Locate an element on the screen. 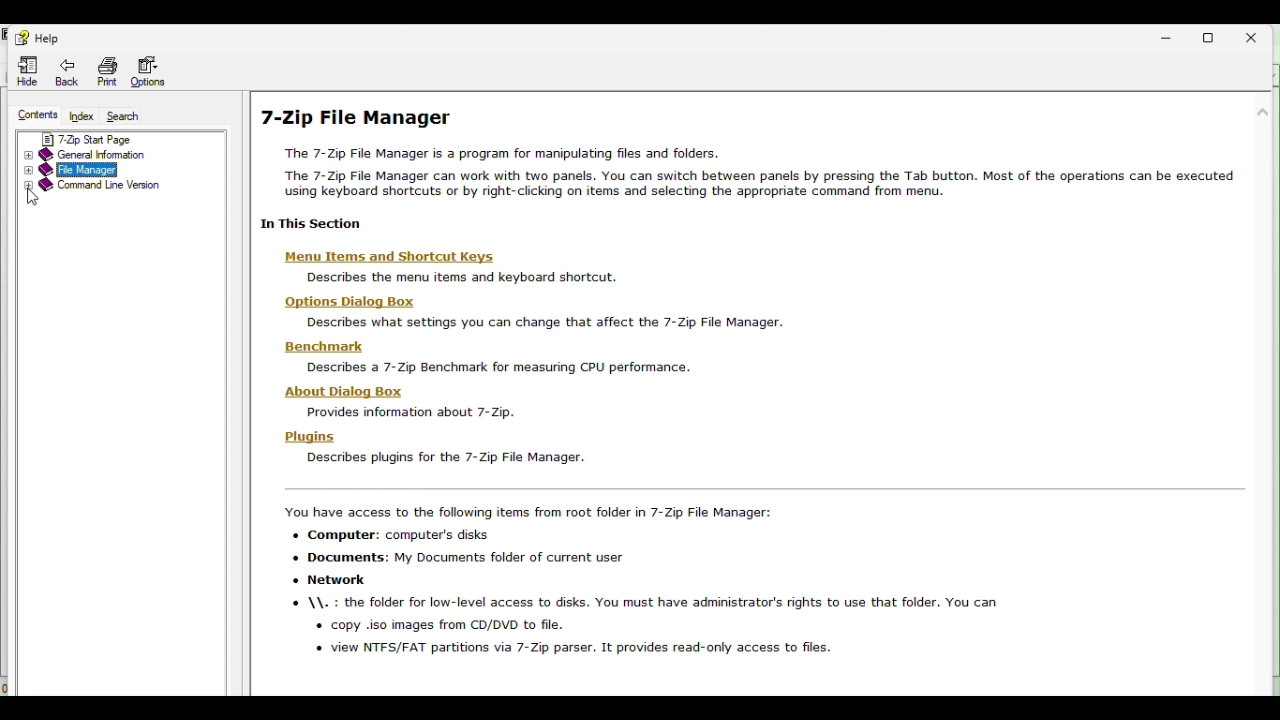  Describes a 7-Zip Benchmark for measuring CPU performance. is located at coordinates (494, 368).